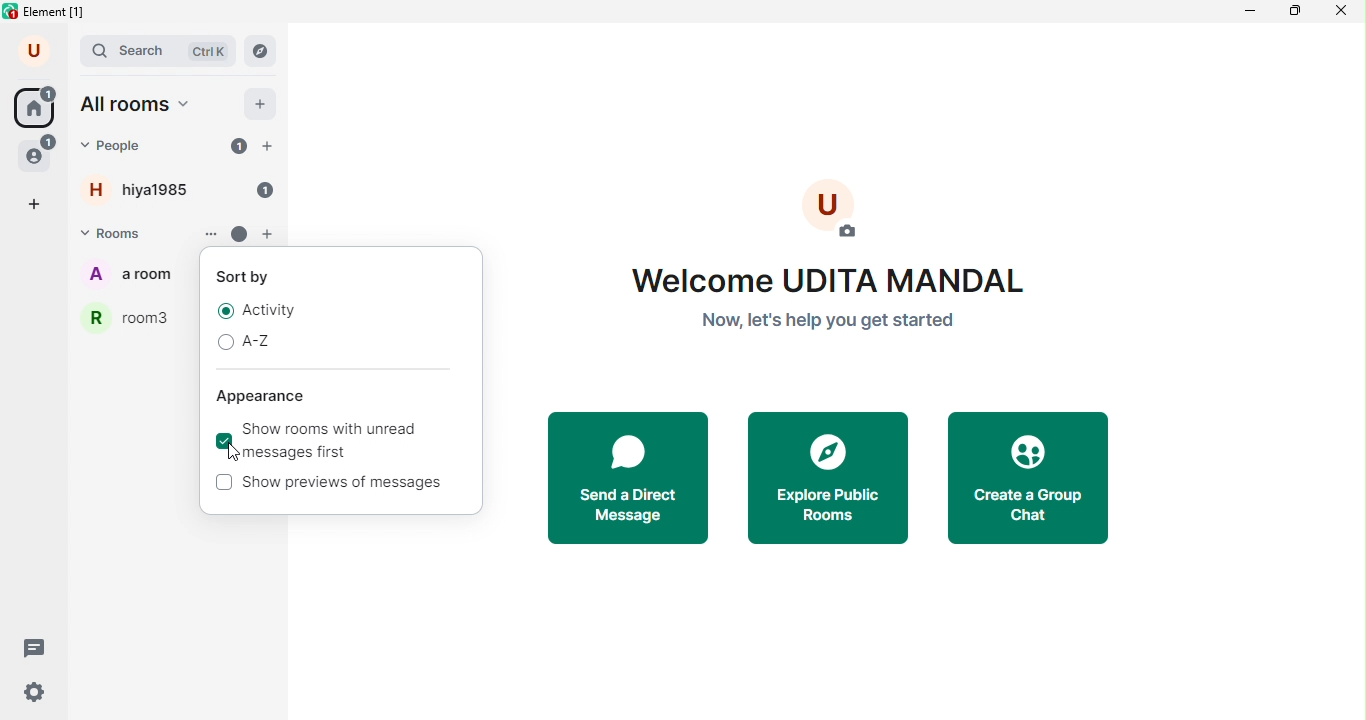 The image size is (1366, 720). I want to click on unread 1 message, so click(236, 147).